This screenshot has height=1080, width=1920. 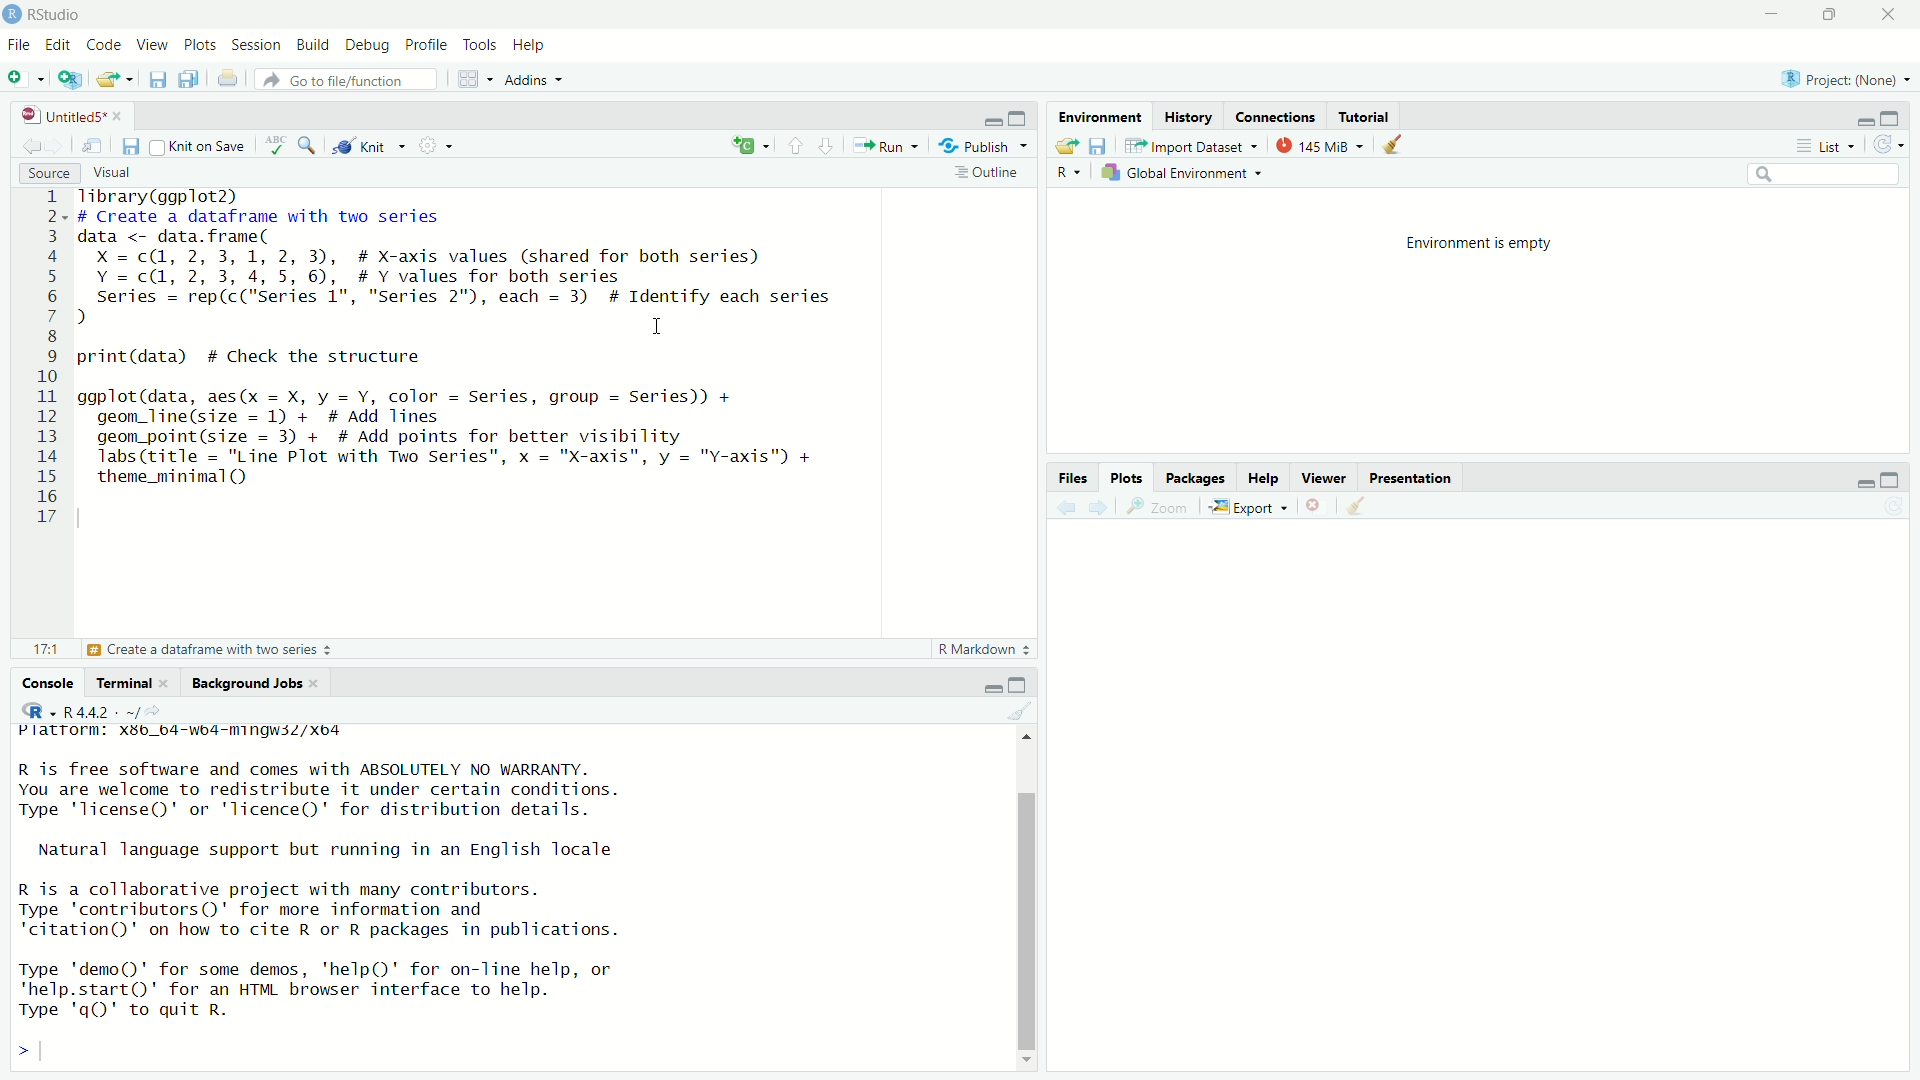 I want to click on Maximize, so click(x=1894, y=119).